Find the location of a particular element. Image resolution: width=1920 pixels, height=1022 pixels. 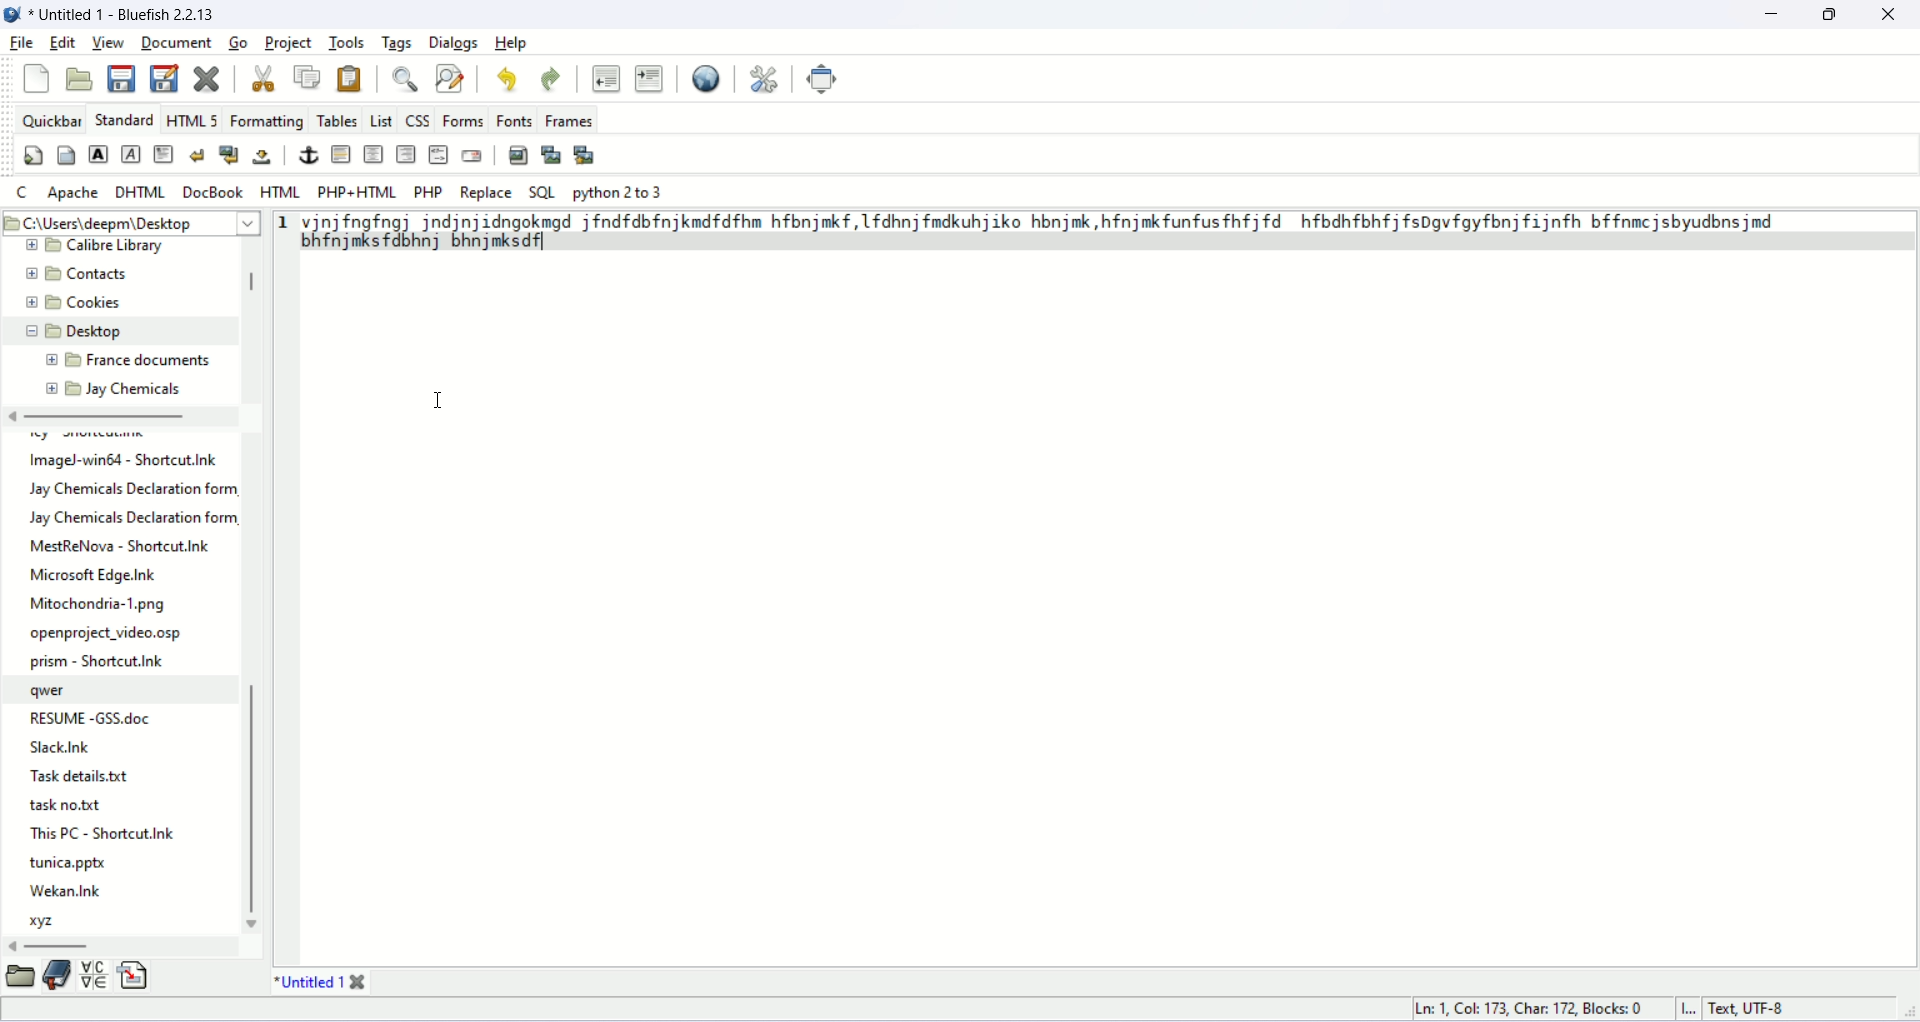

file is located at coordinates (24, 42).